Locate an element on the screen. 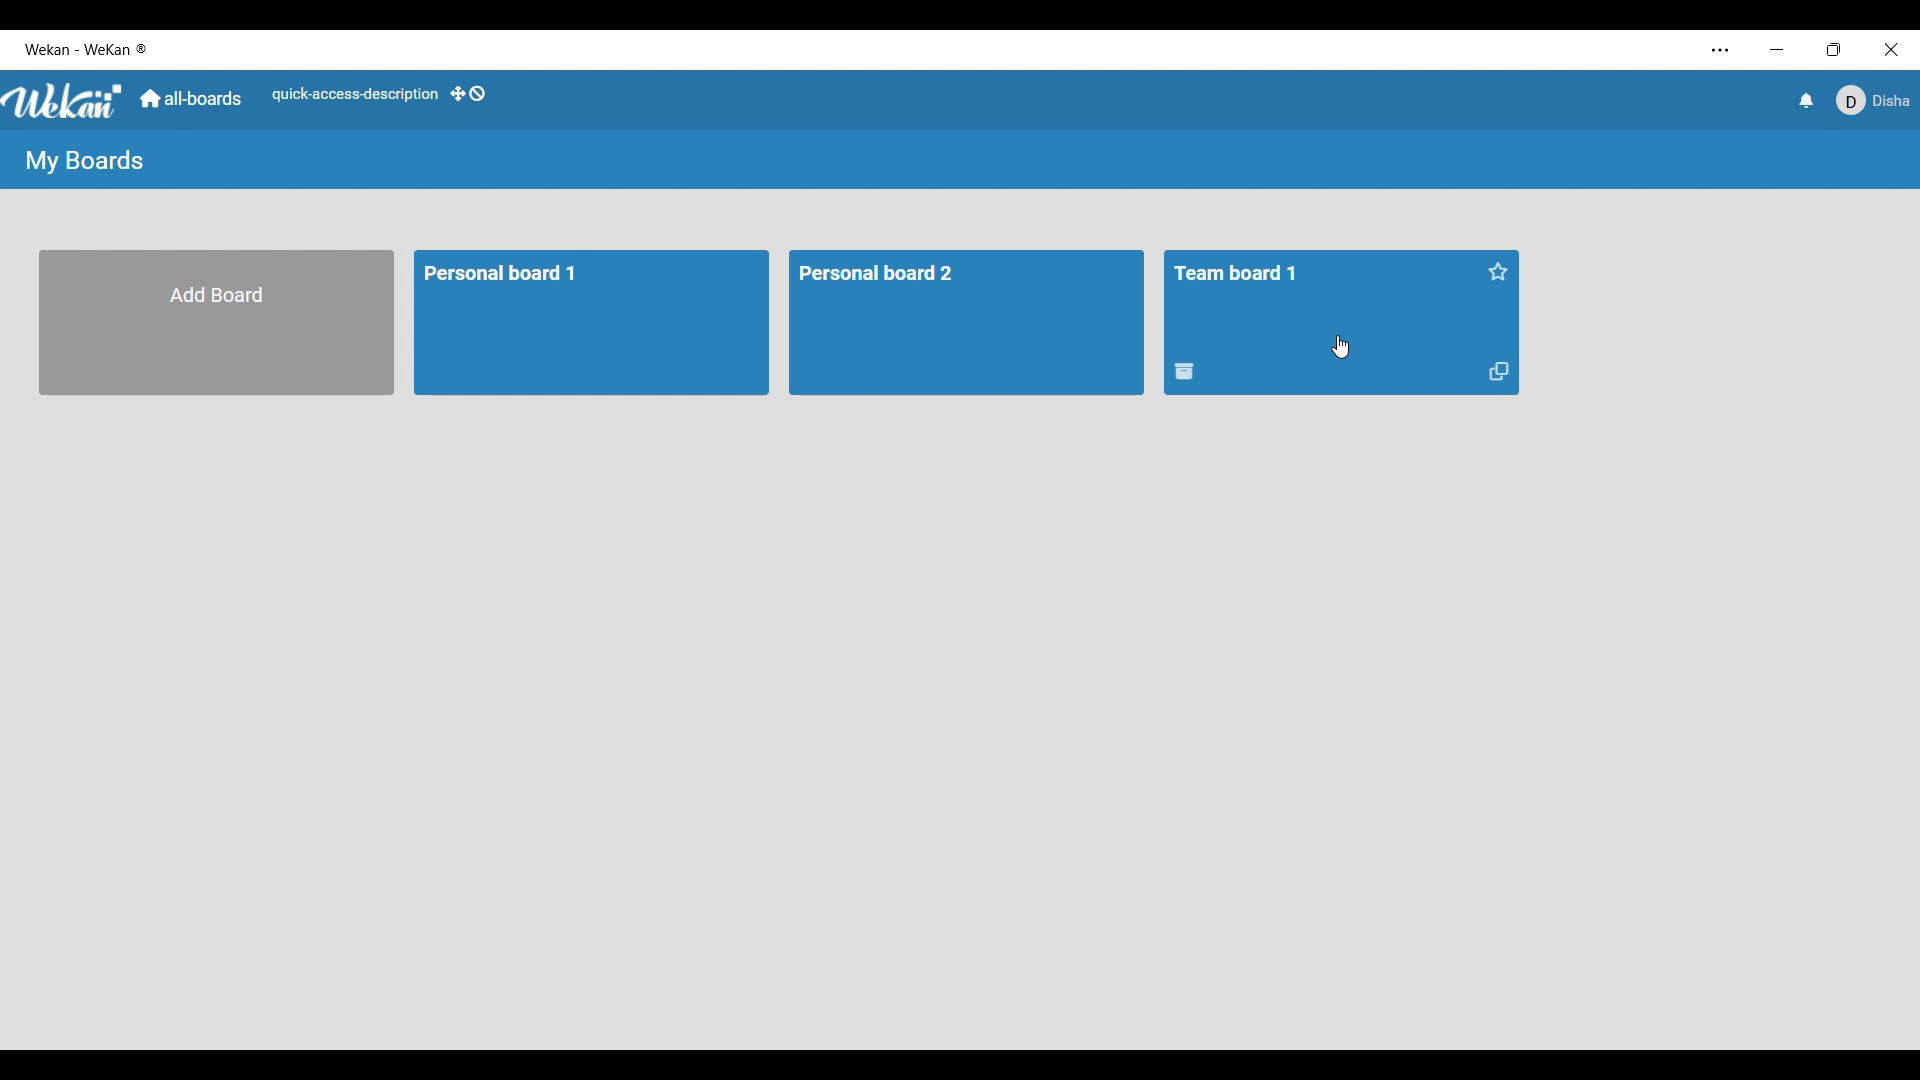  cursor is located at coordinates (1340, 347).